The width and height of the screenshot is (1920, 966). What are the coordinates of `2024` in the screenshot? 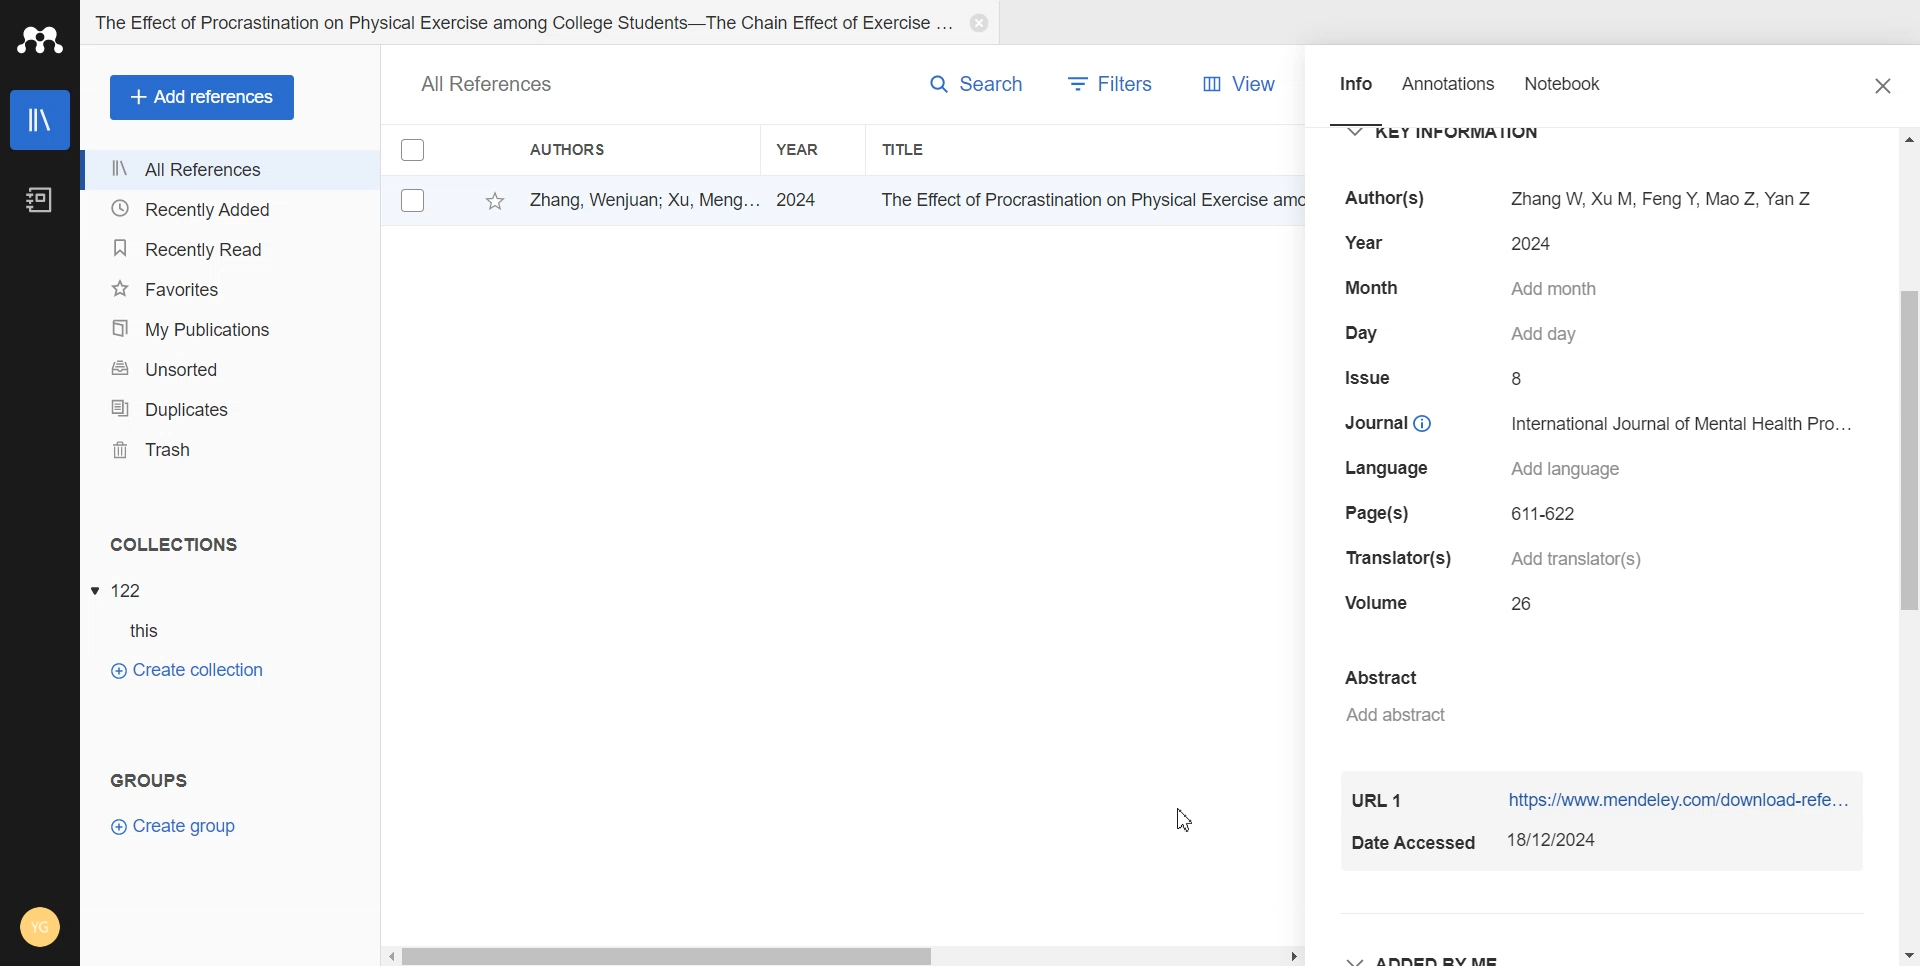 It's located at (804, 198).